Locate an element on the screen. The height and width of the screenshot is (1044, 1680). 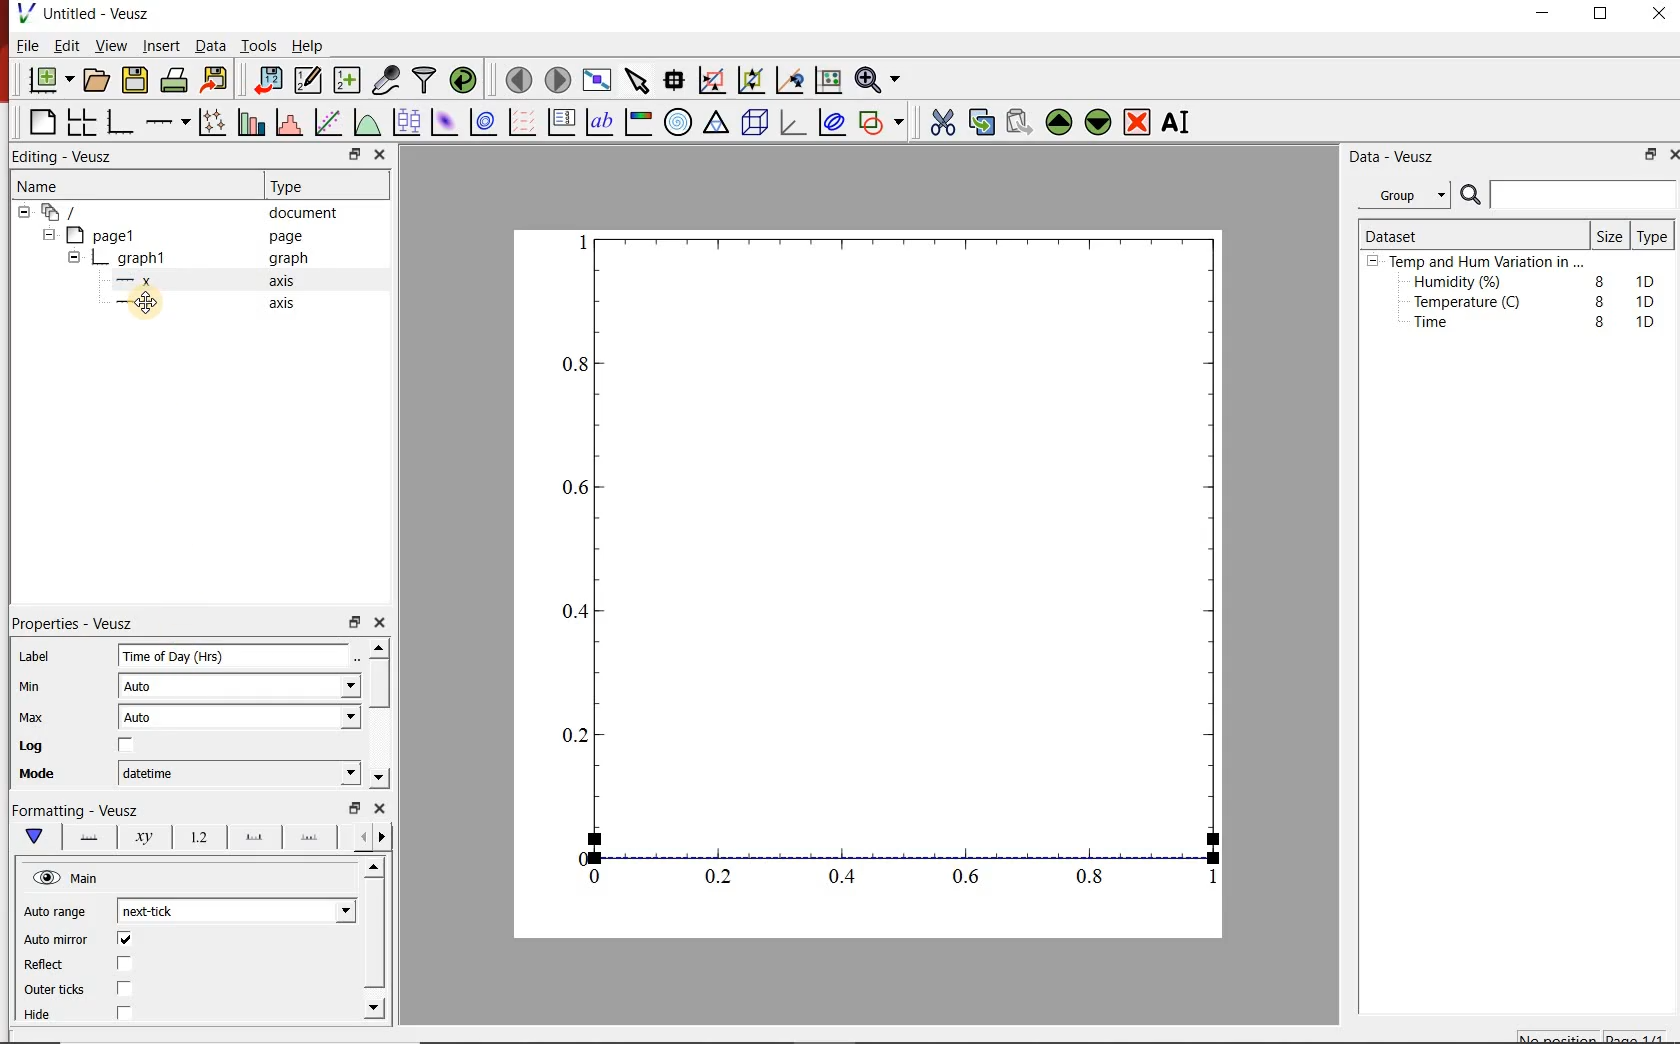
Data is located at coordinates (206, 46).